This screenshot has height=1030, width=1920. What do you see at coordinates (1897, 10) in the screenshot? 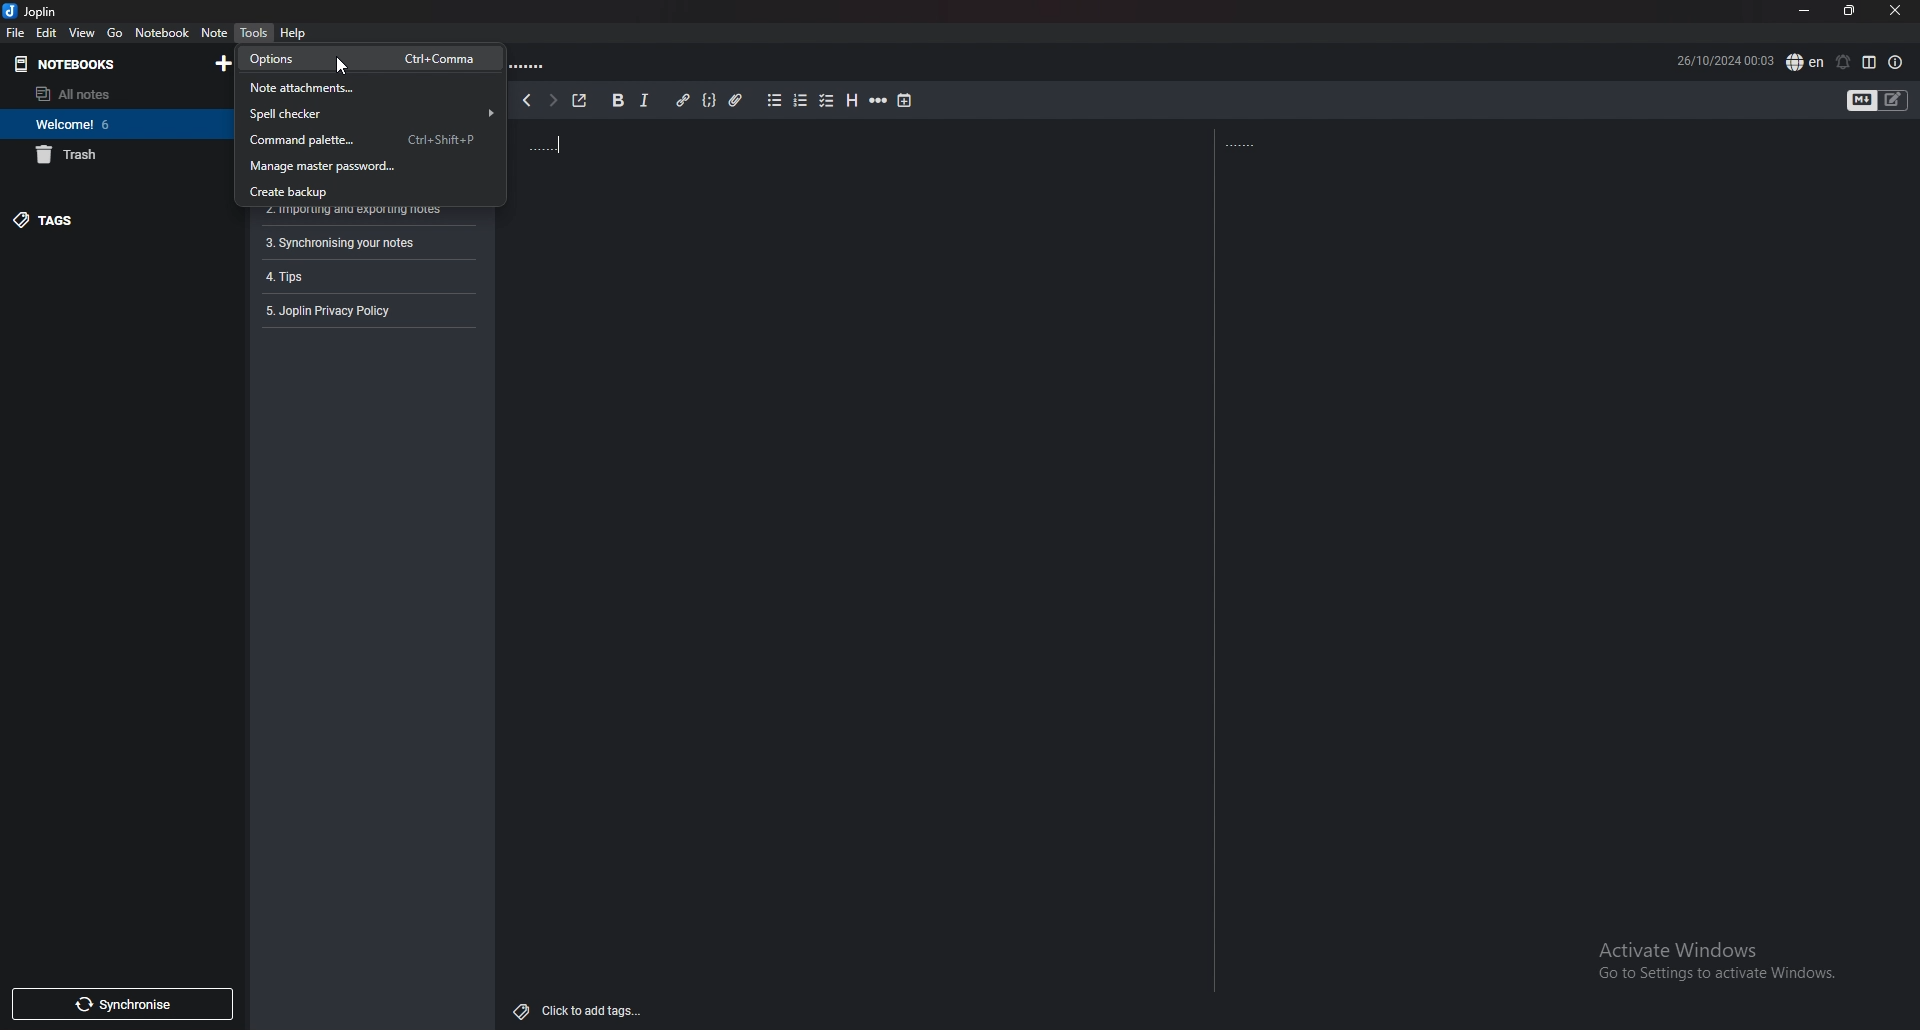
I see `close` at bounding box center [1897, 10].